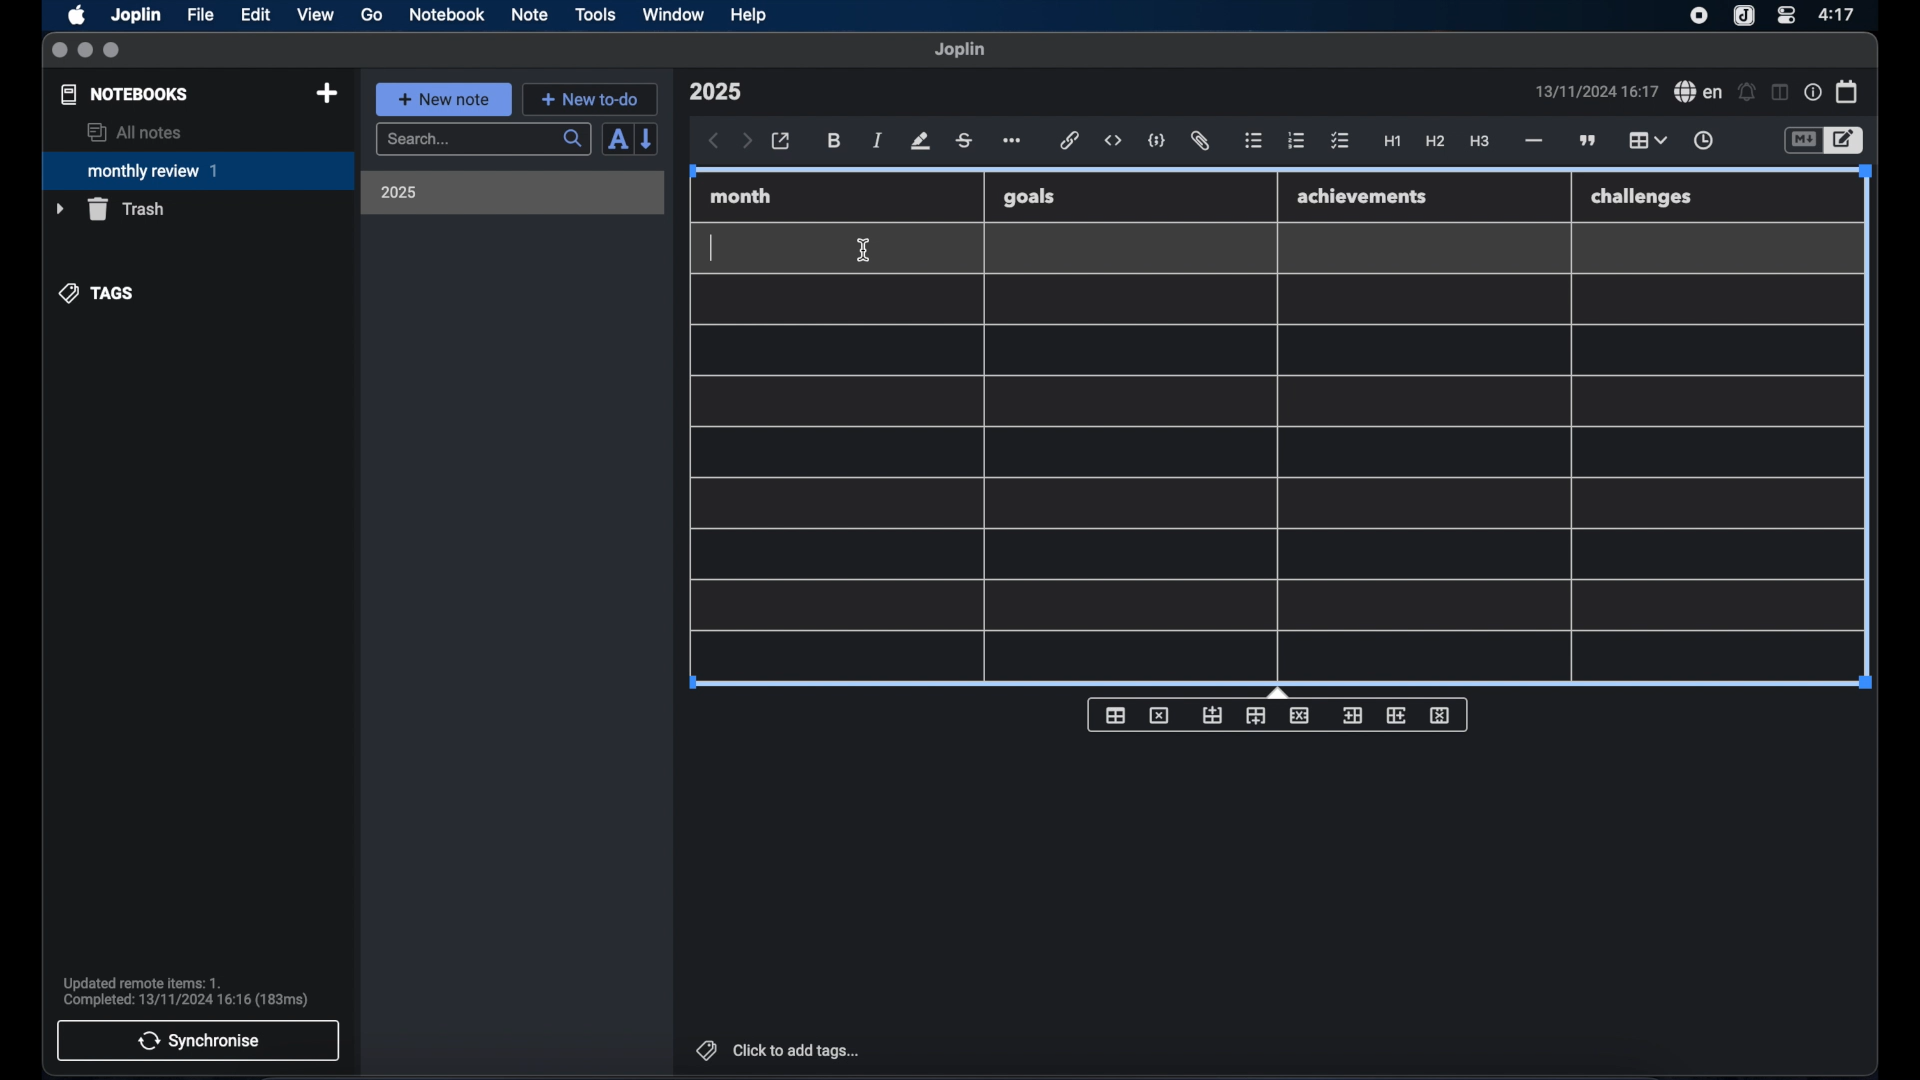 The image size is (1920, 1080). What do you see at coordinates (1781, 92) in the screenshot?
I see `toggle editor layout` at bounding box center [1781, 92].